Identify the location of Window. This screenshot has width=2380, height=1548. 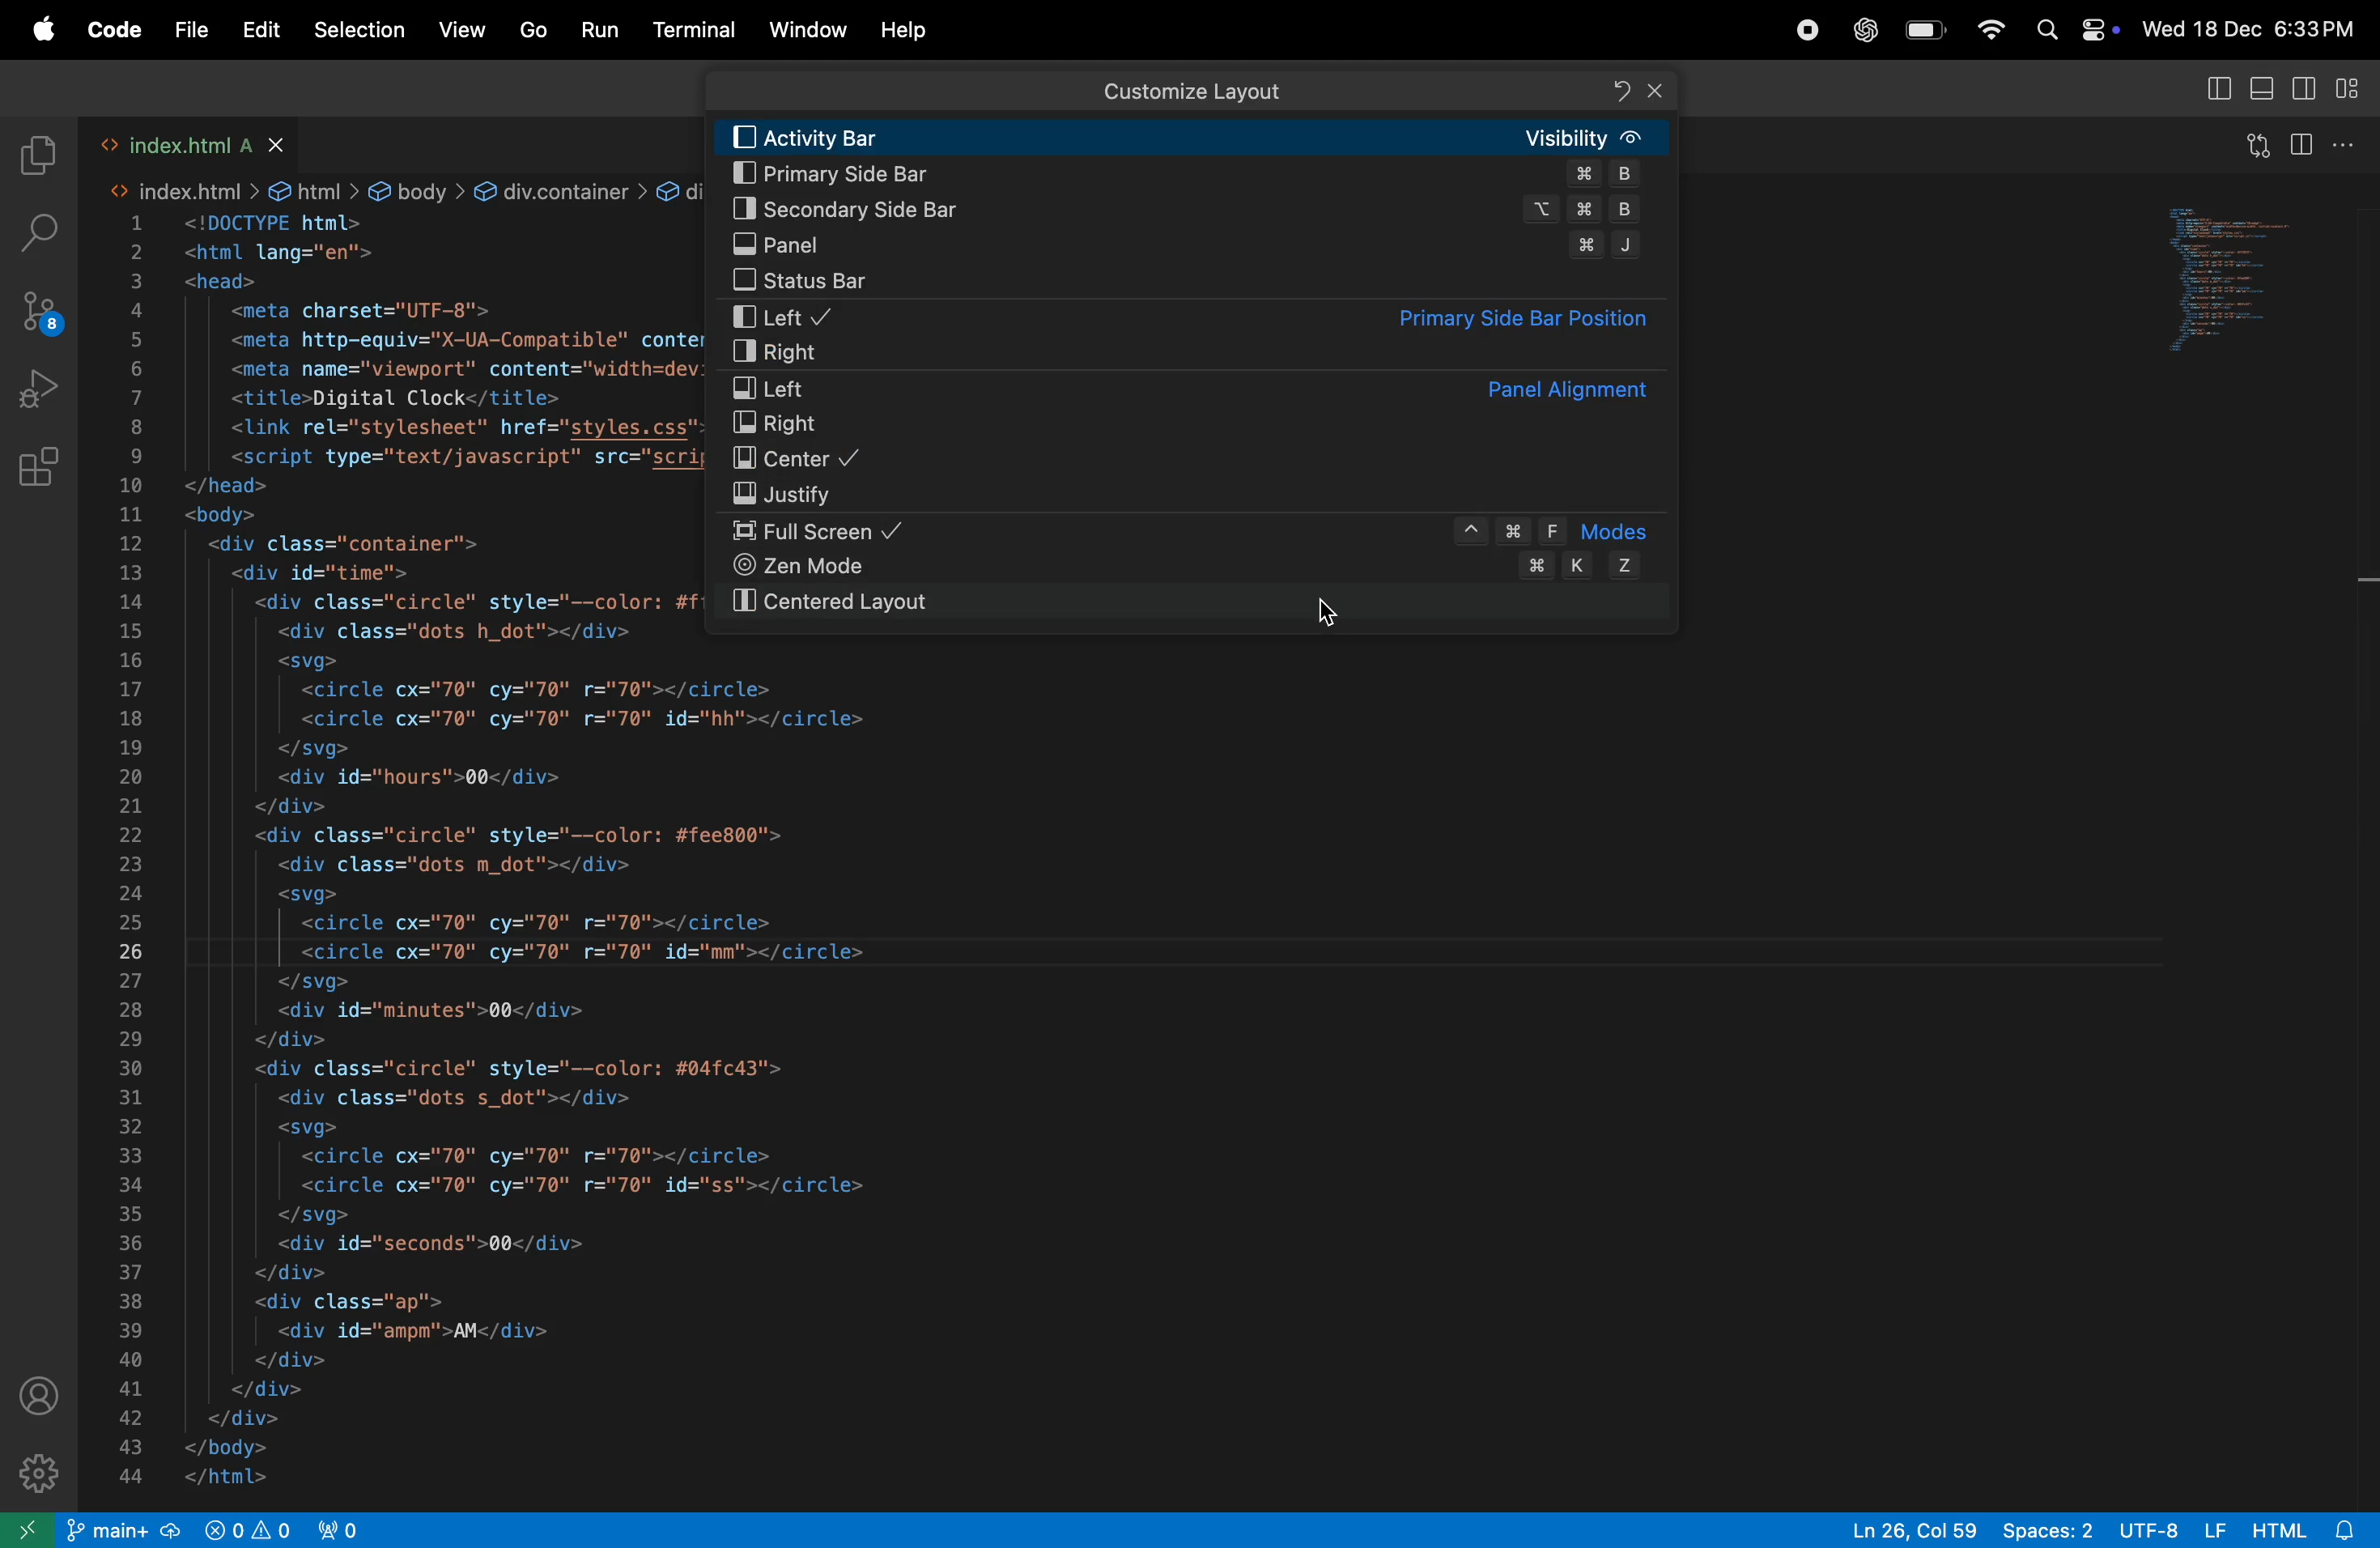
(804, 32).